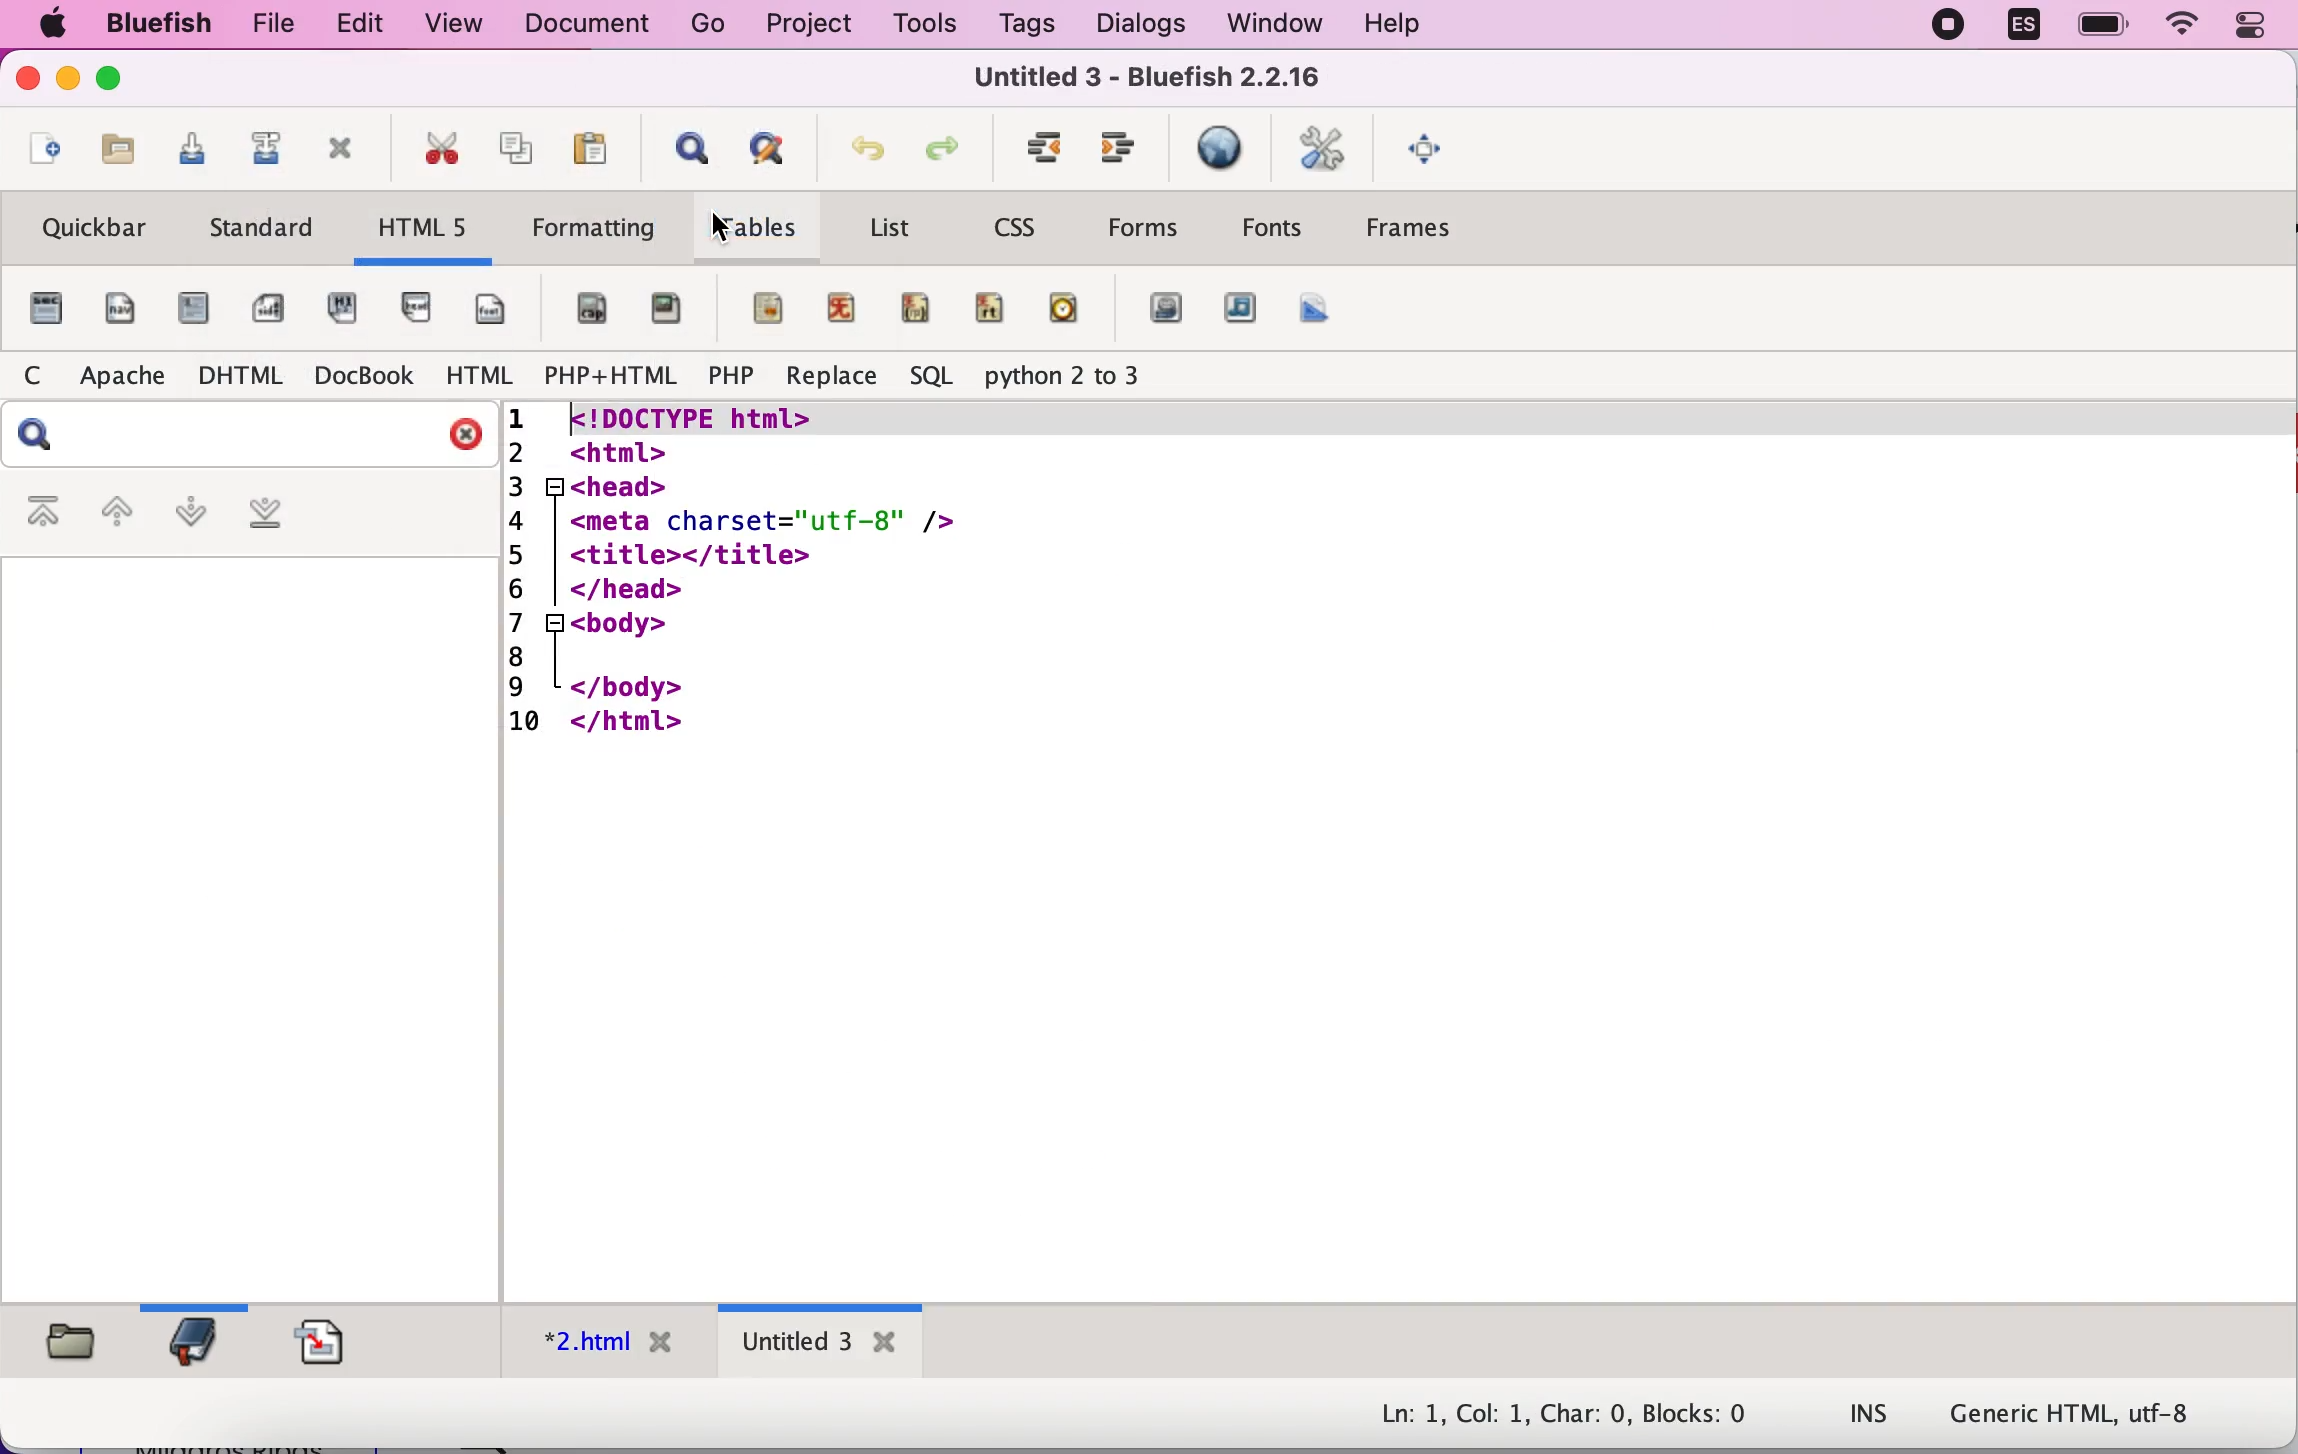 The image size is (2298, 1454). Describe the element at coordinates (760, 227) in the screenshot. I see `tables` at that location.